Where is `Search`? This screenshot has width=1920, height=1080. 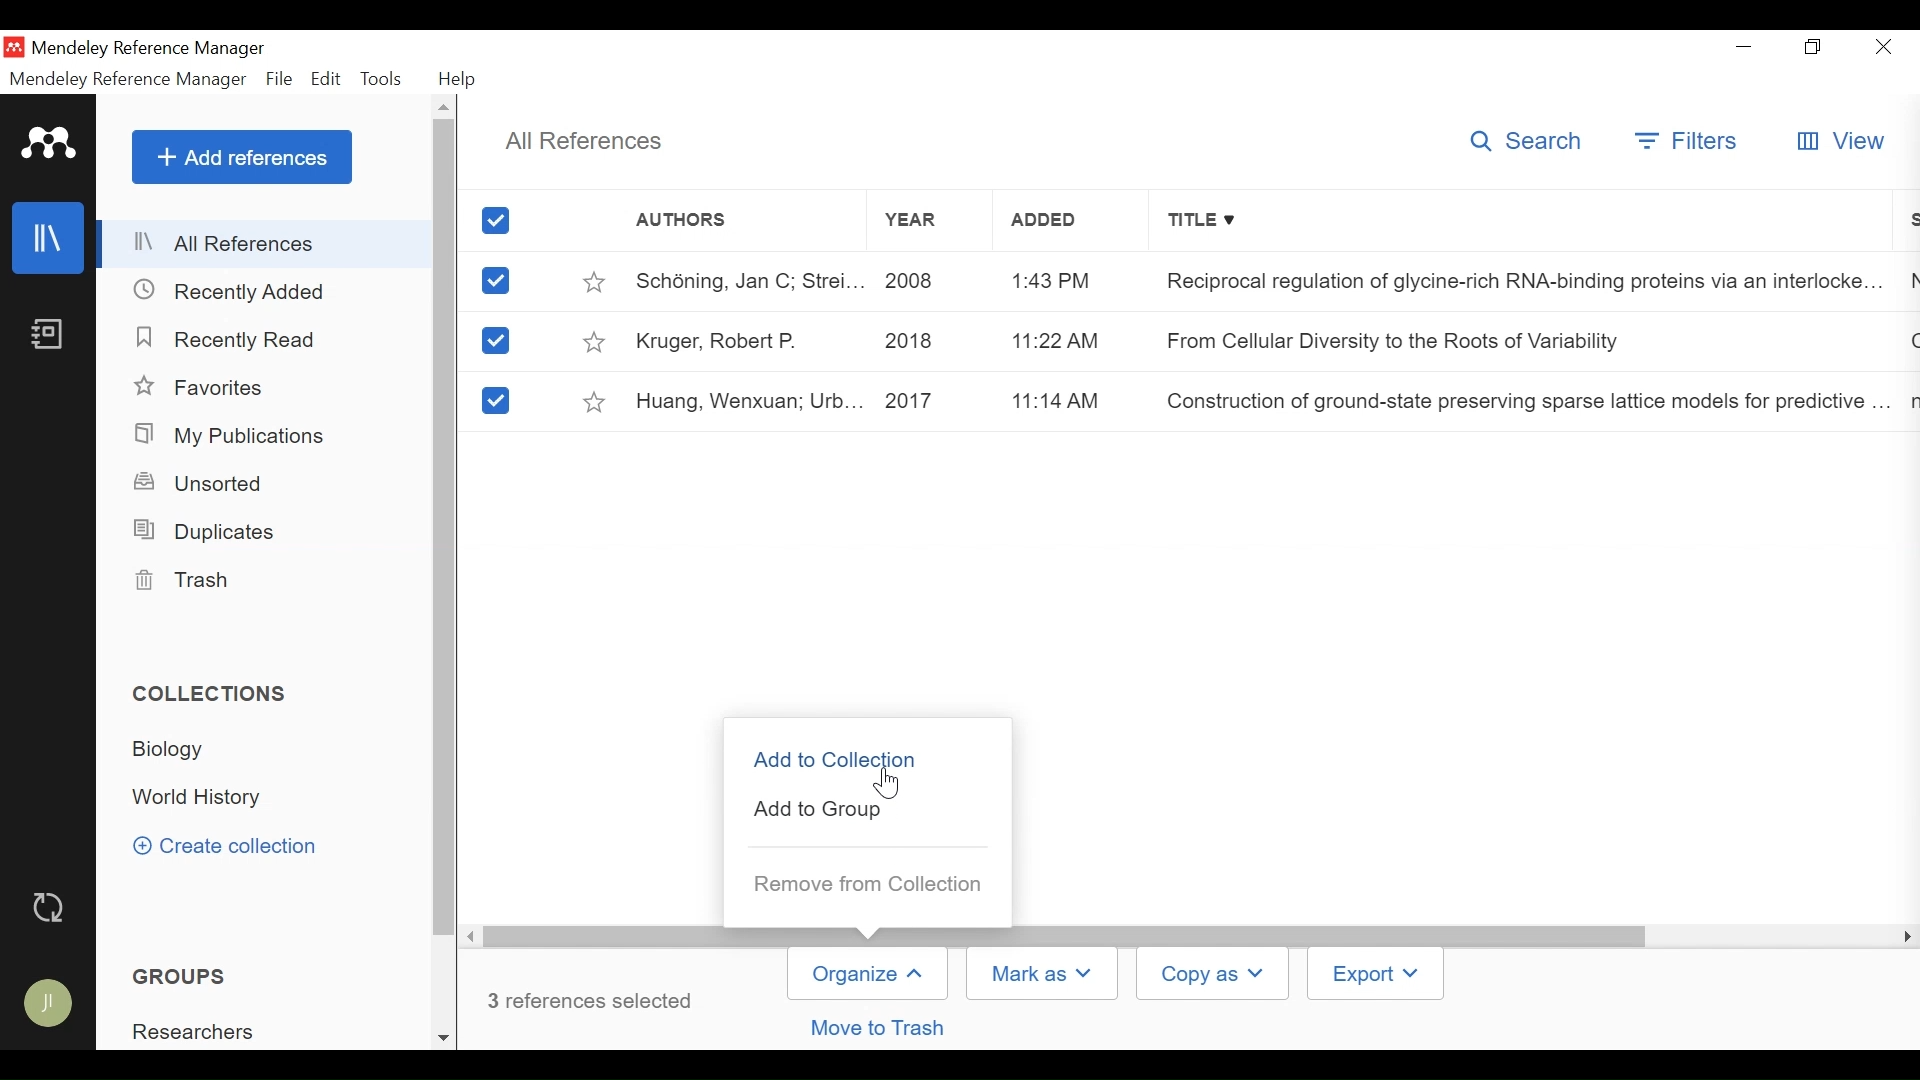
Search is located at coordinates (1531, 144).